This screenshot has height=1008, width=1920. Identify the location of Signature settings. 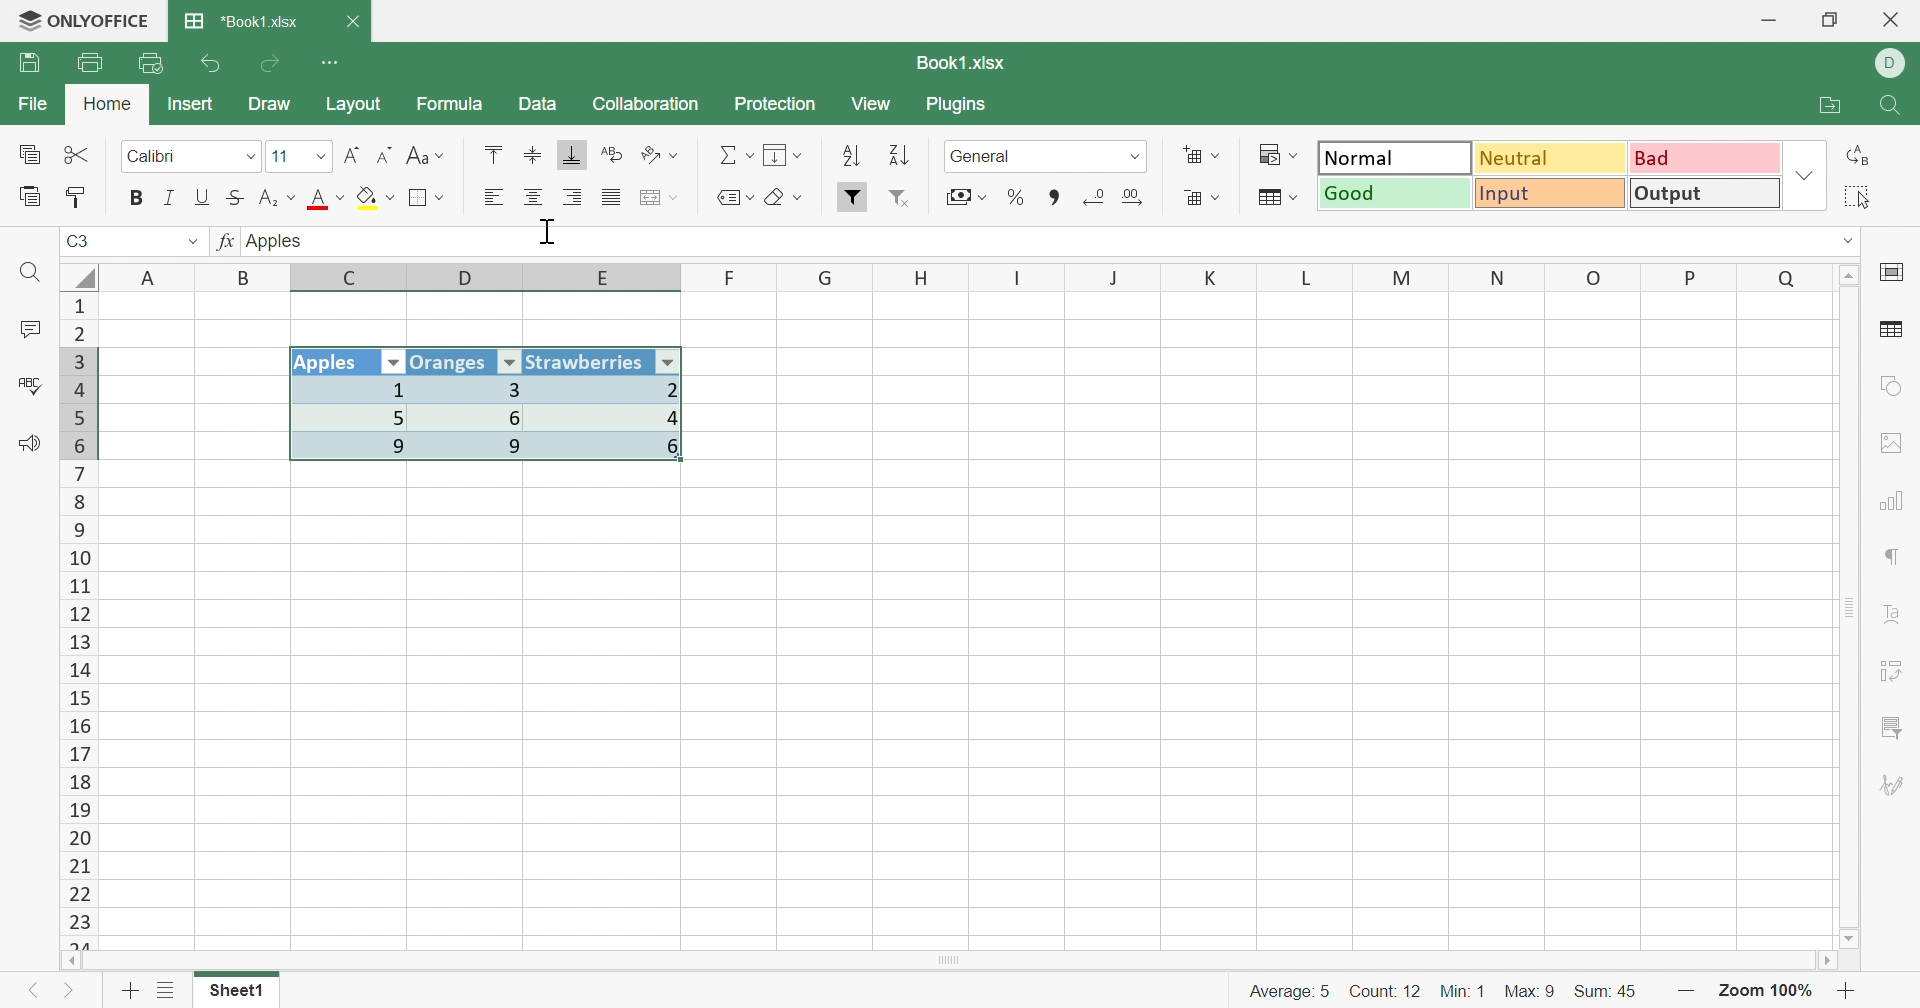
(1892, 786).